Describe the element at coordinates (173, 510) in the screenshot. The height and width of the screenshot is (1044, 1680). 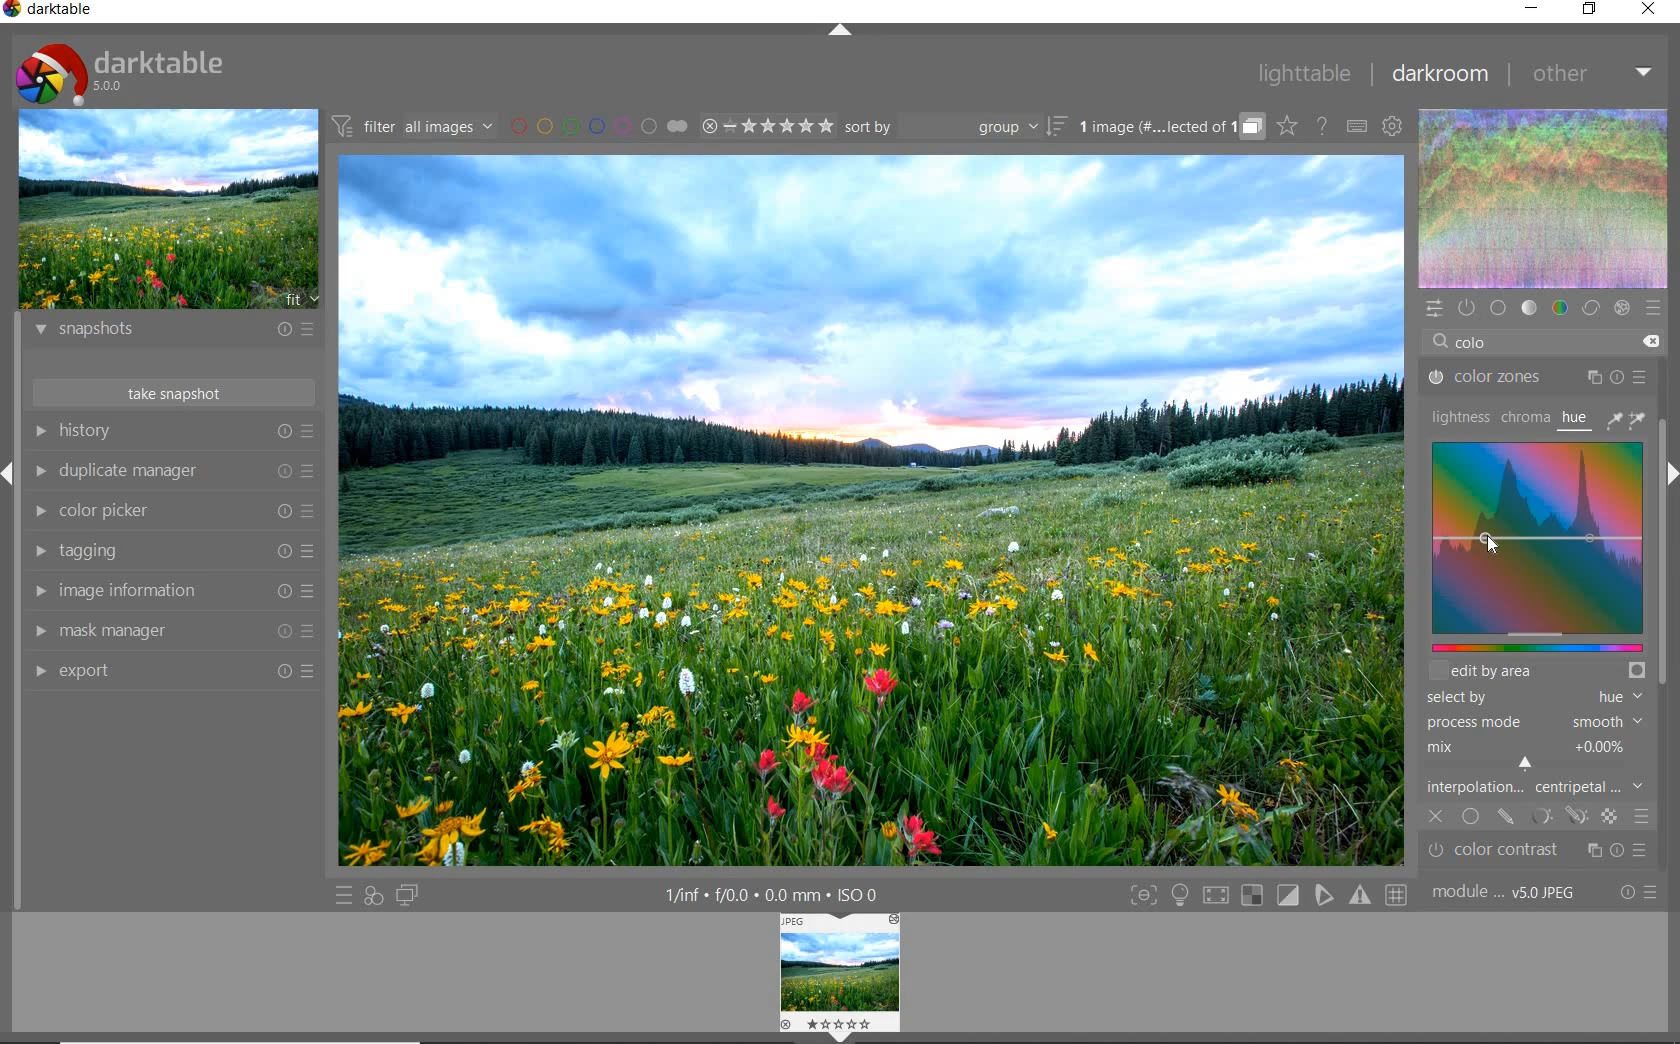
I see `color picker` at that location.